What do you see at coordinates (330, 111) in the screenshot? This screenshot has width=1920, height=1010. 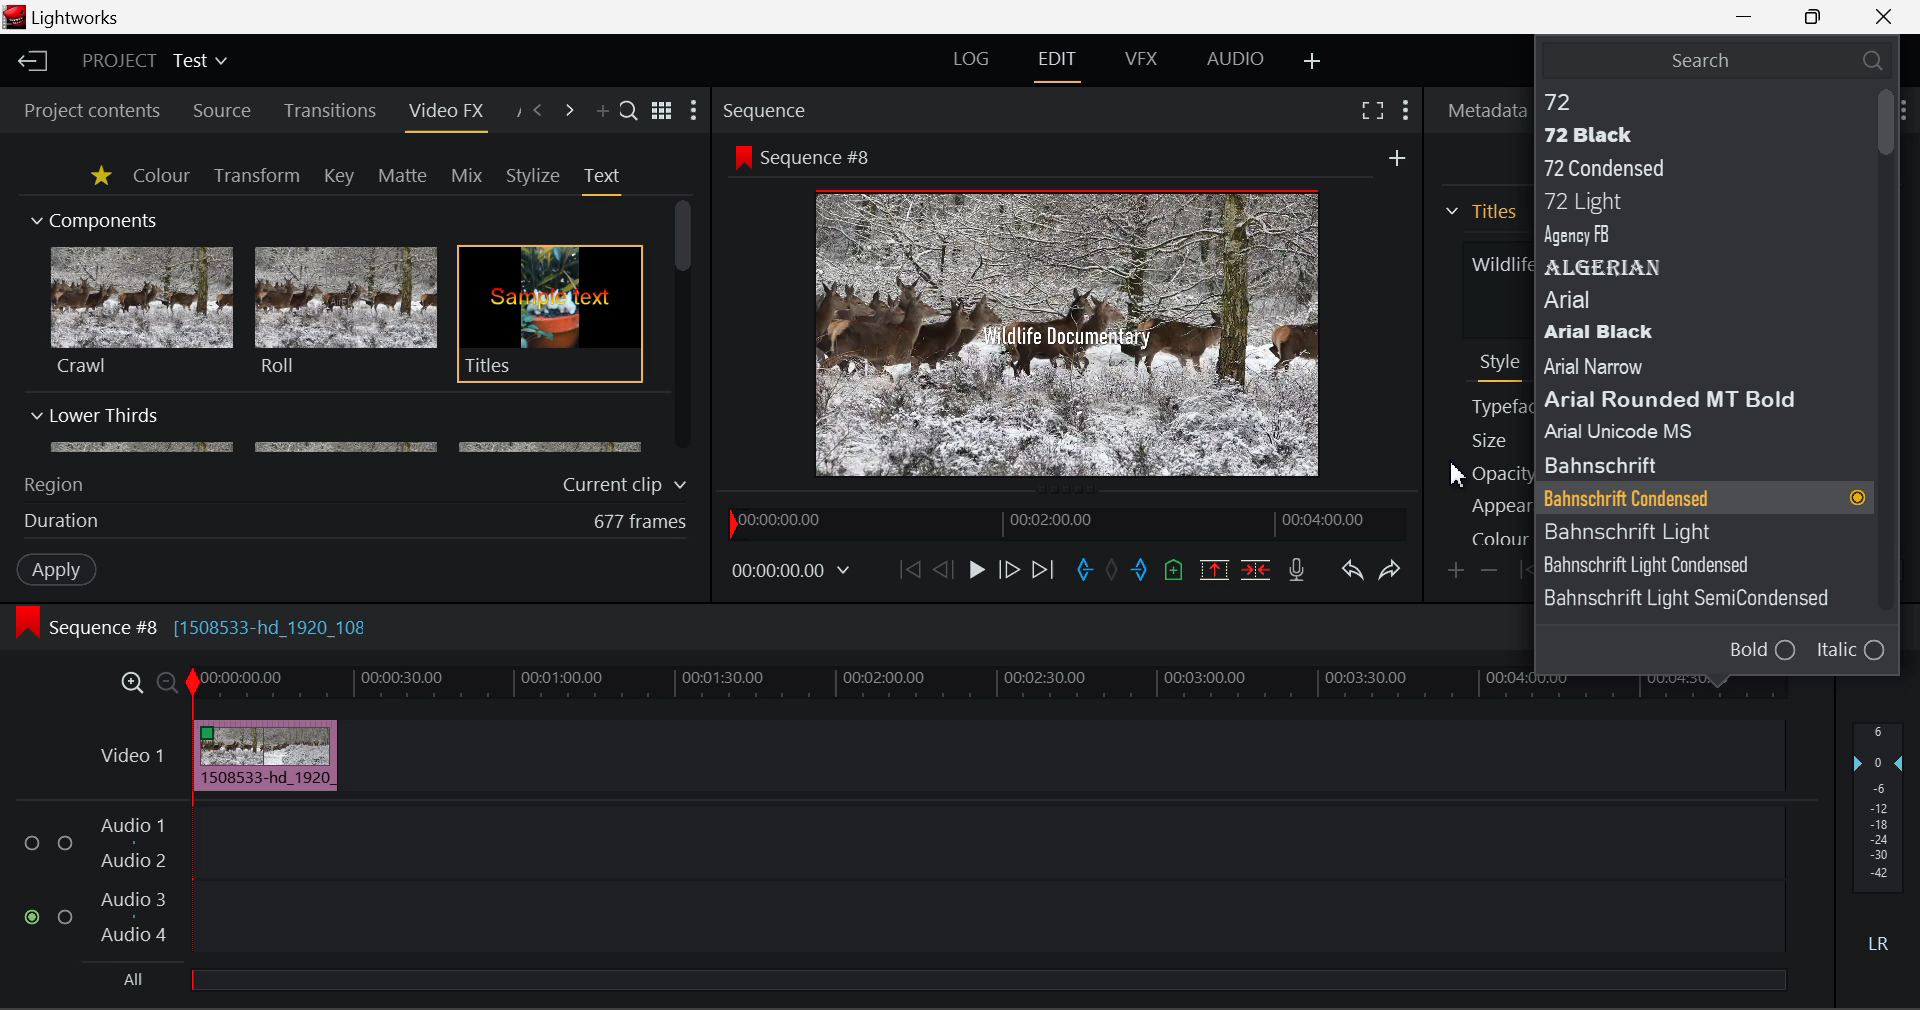 I see `Transitions` at bounding box center [330, 111].